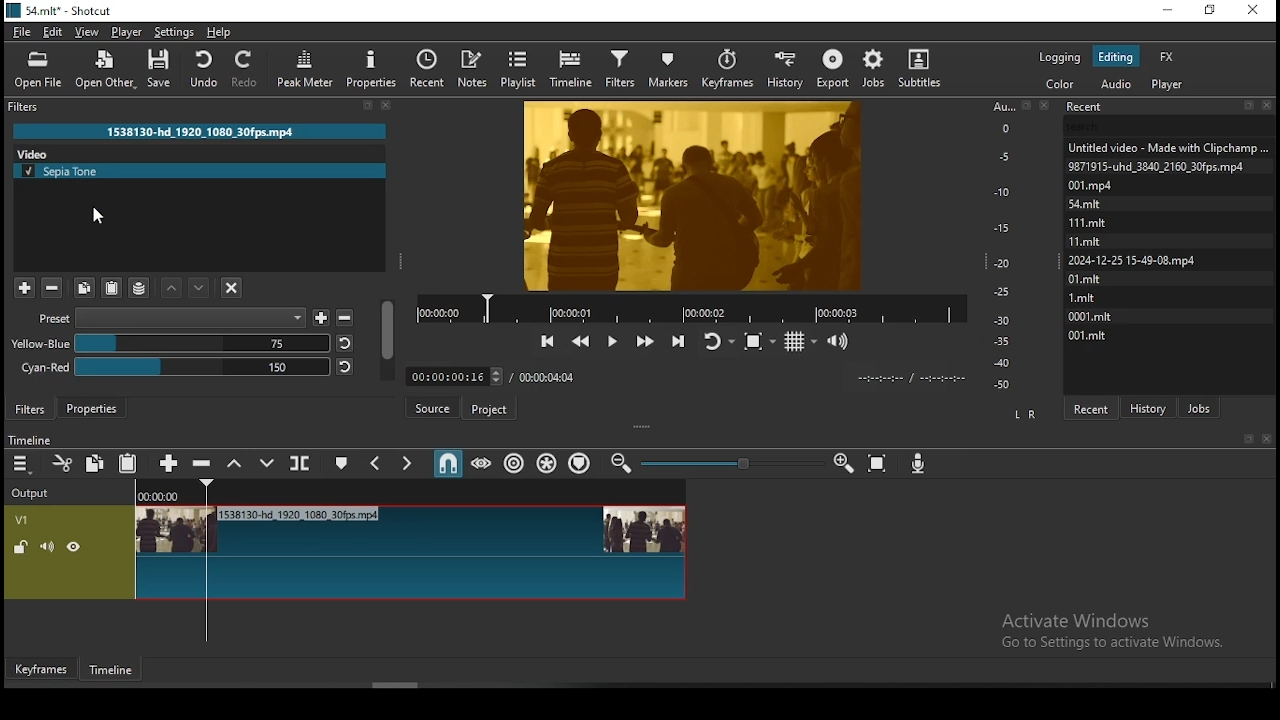  Describe the element at coordinates (1091, 314) in the screenshot. I see `0001.mit` at that location.